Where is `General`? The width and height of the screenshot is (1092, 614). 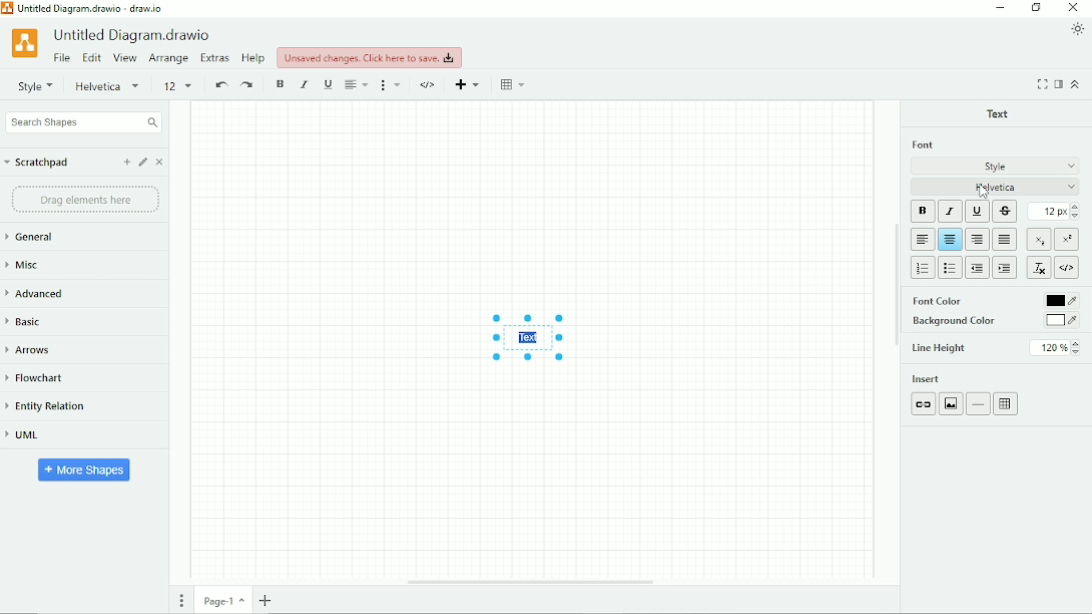 General is located at coordinates (37, 237).